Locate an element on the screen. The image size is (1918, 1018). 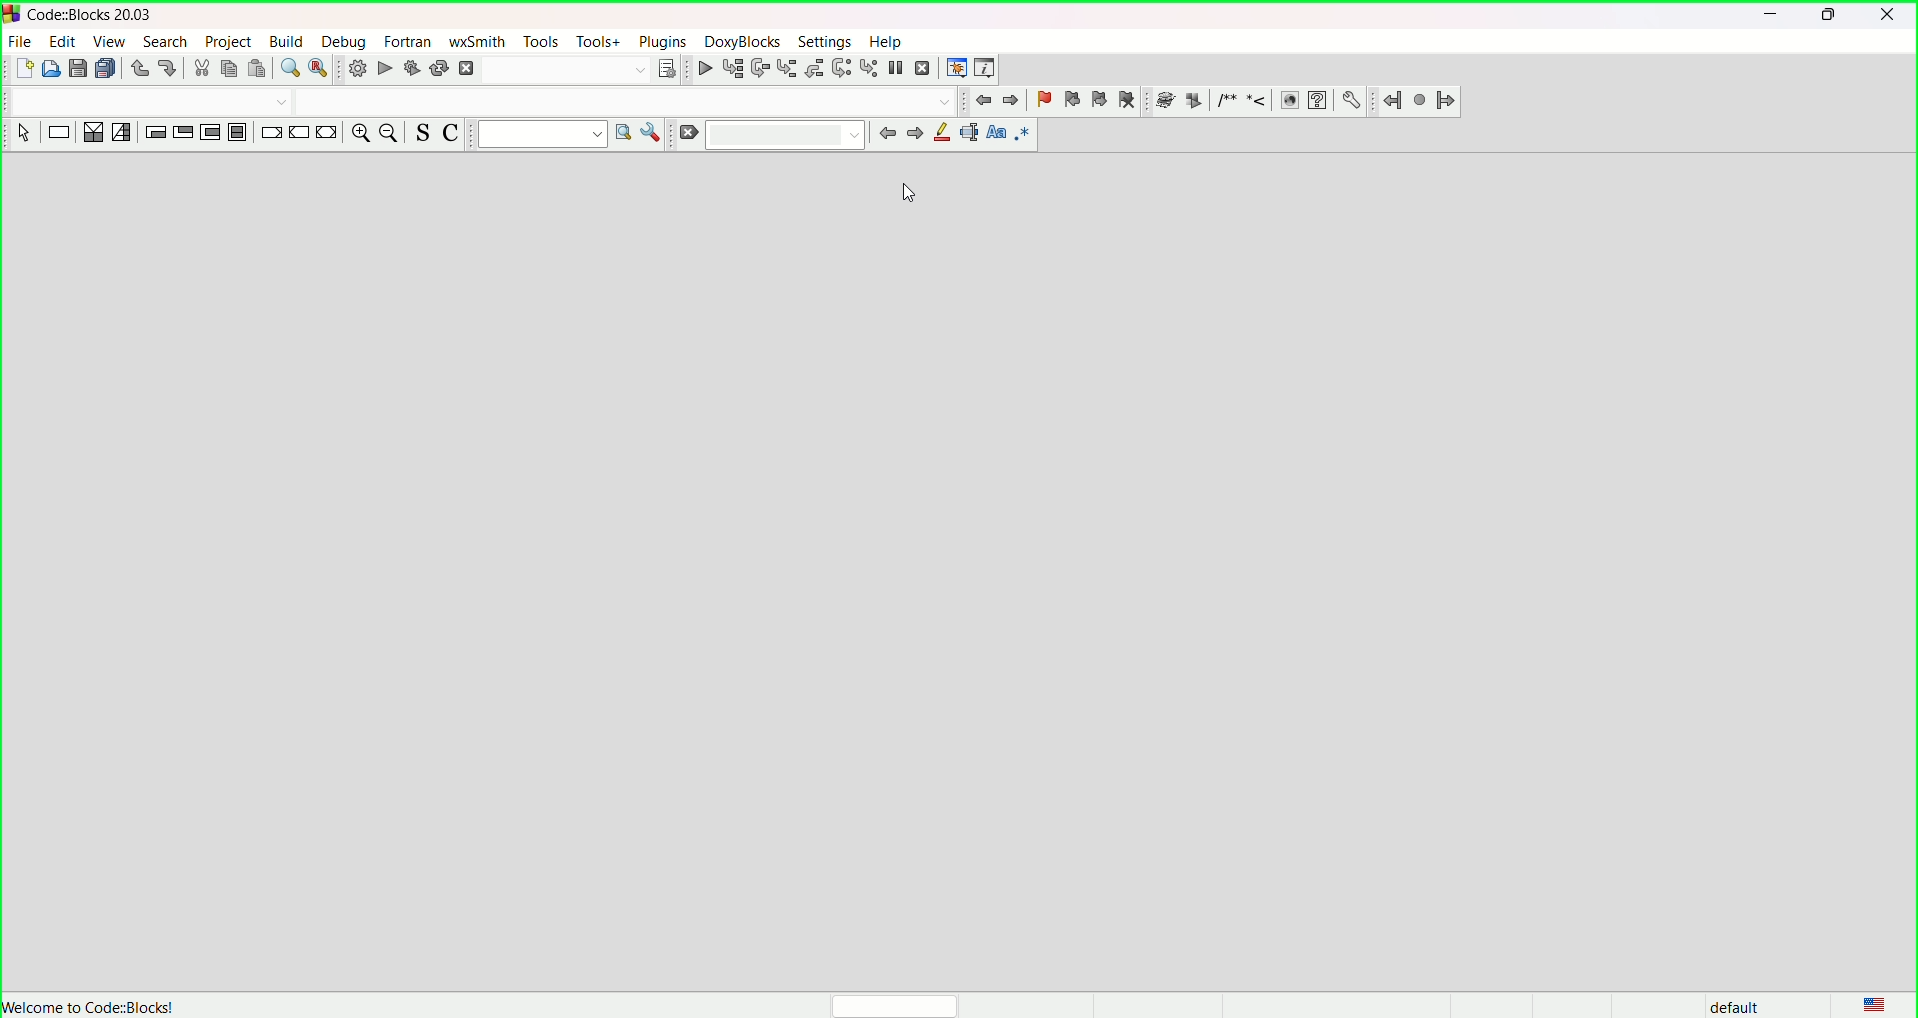
return instruction is located at coordinates (327, 132).